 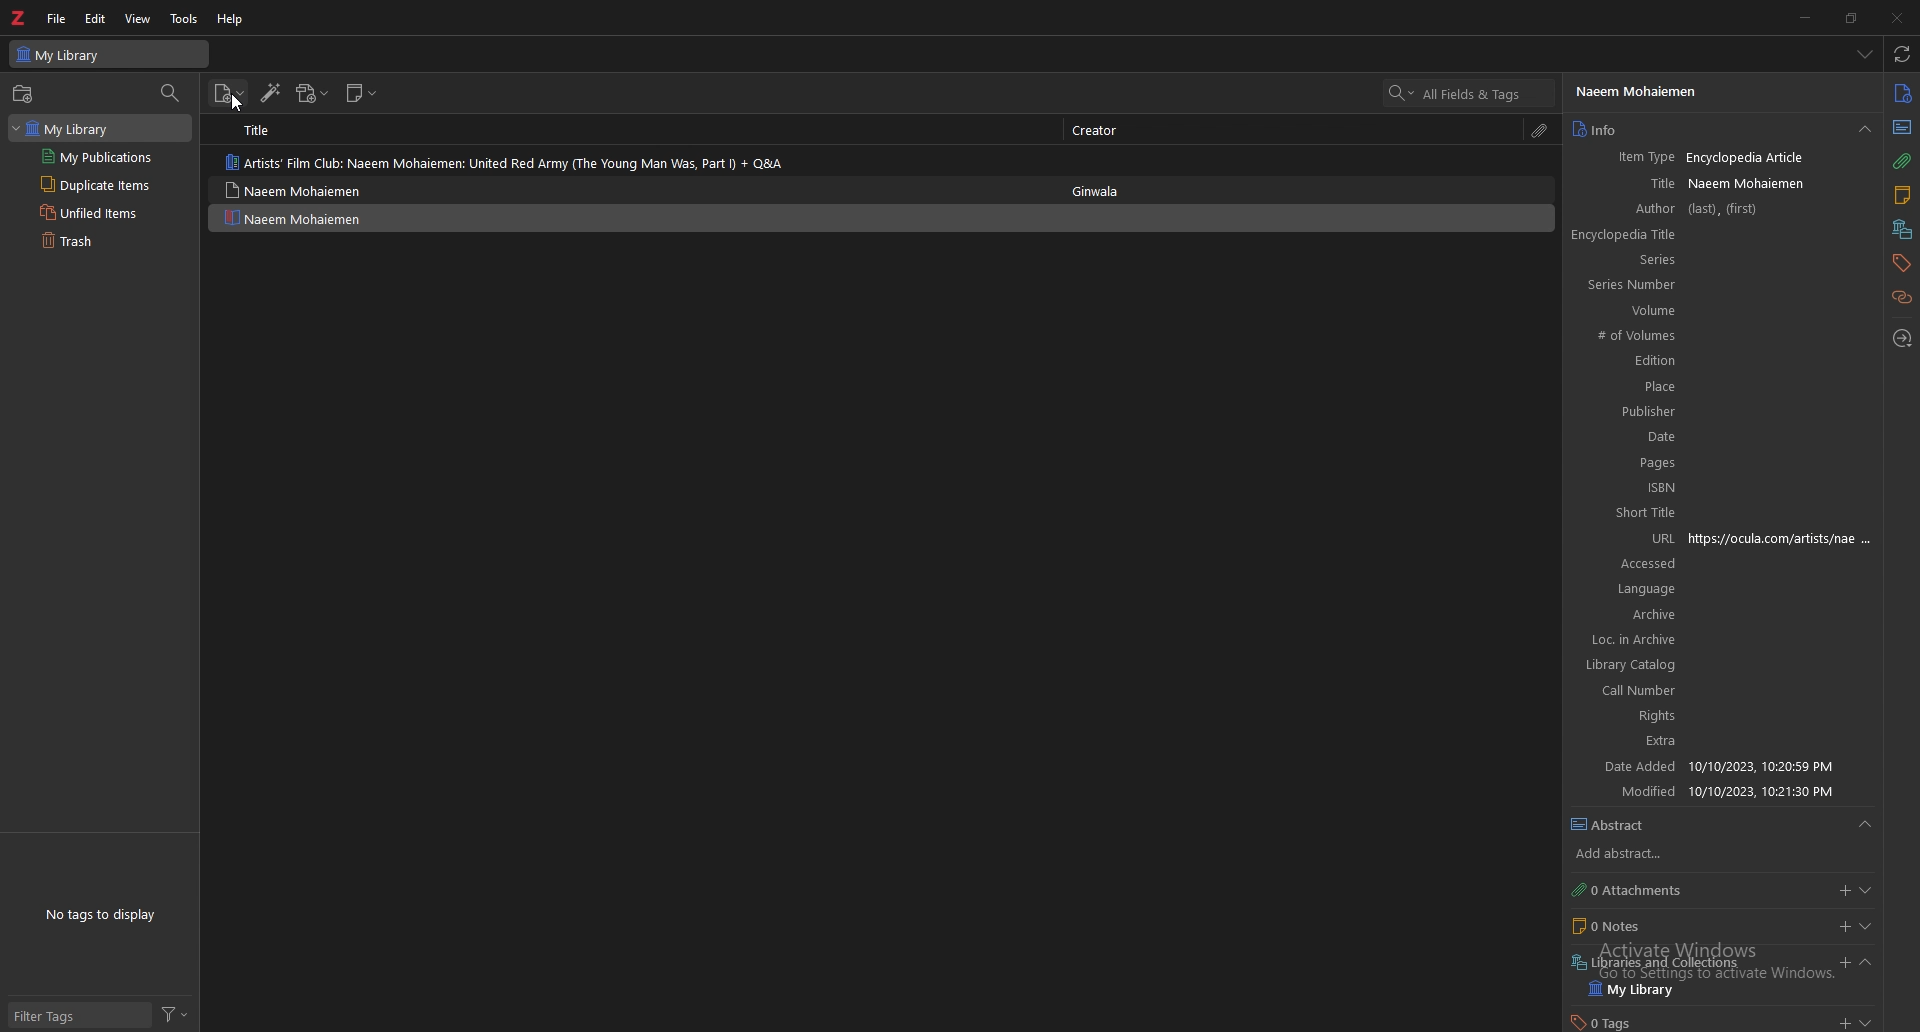 What do you see at coordinates (1843, 926) in the screenshot?
I see `add notes` at bounding box center [1843, 926].